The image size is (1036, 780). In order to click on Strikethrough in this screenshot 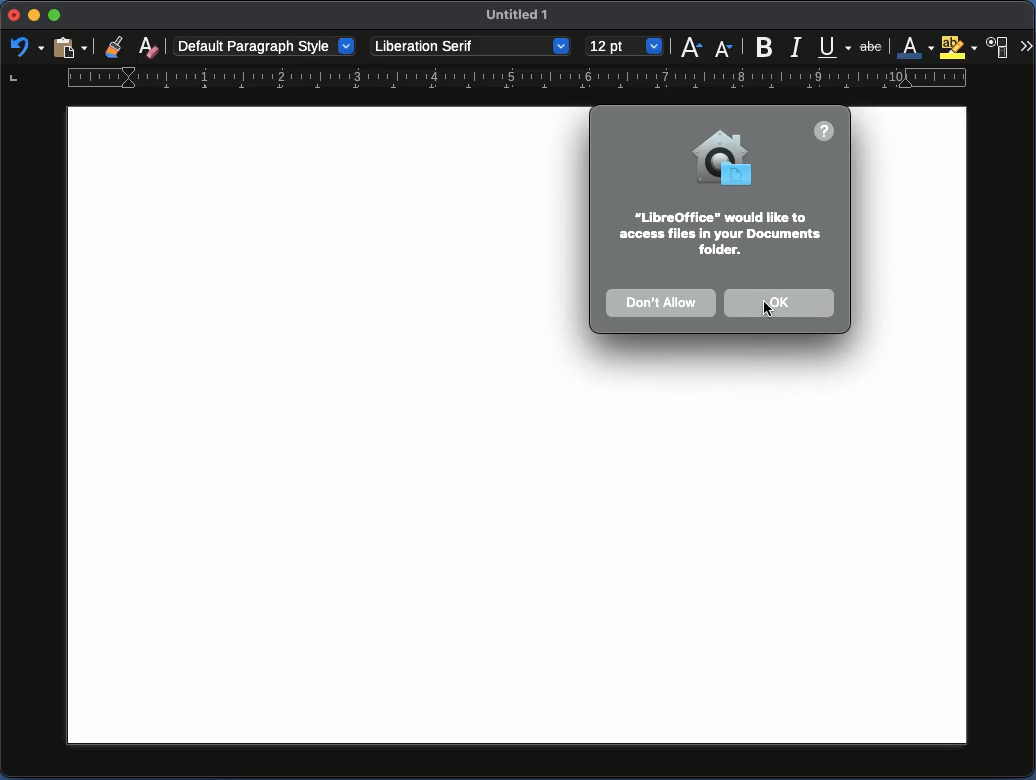, I will do `click(873, 45)`.